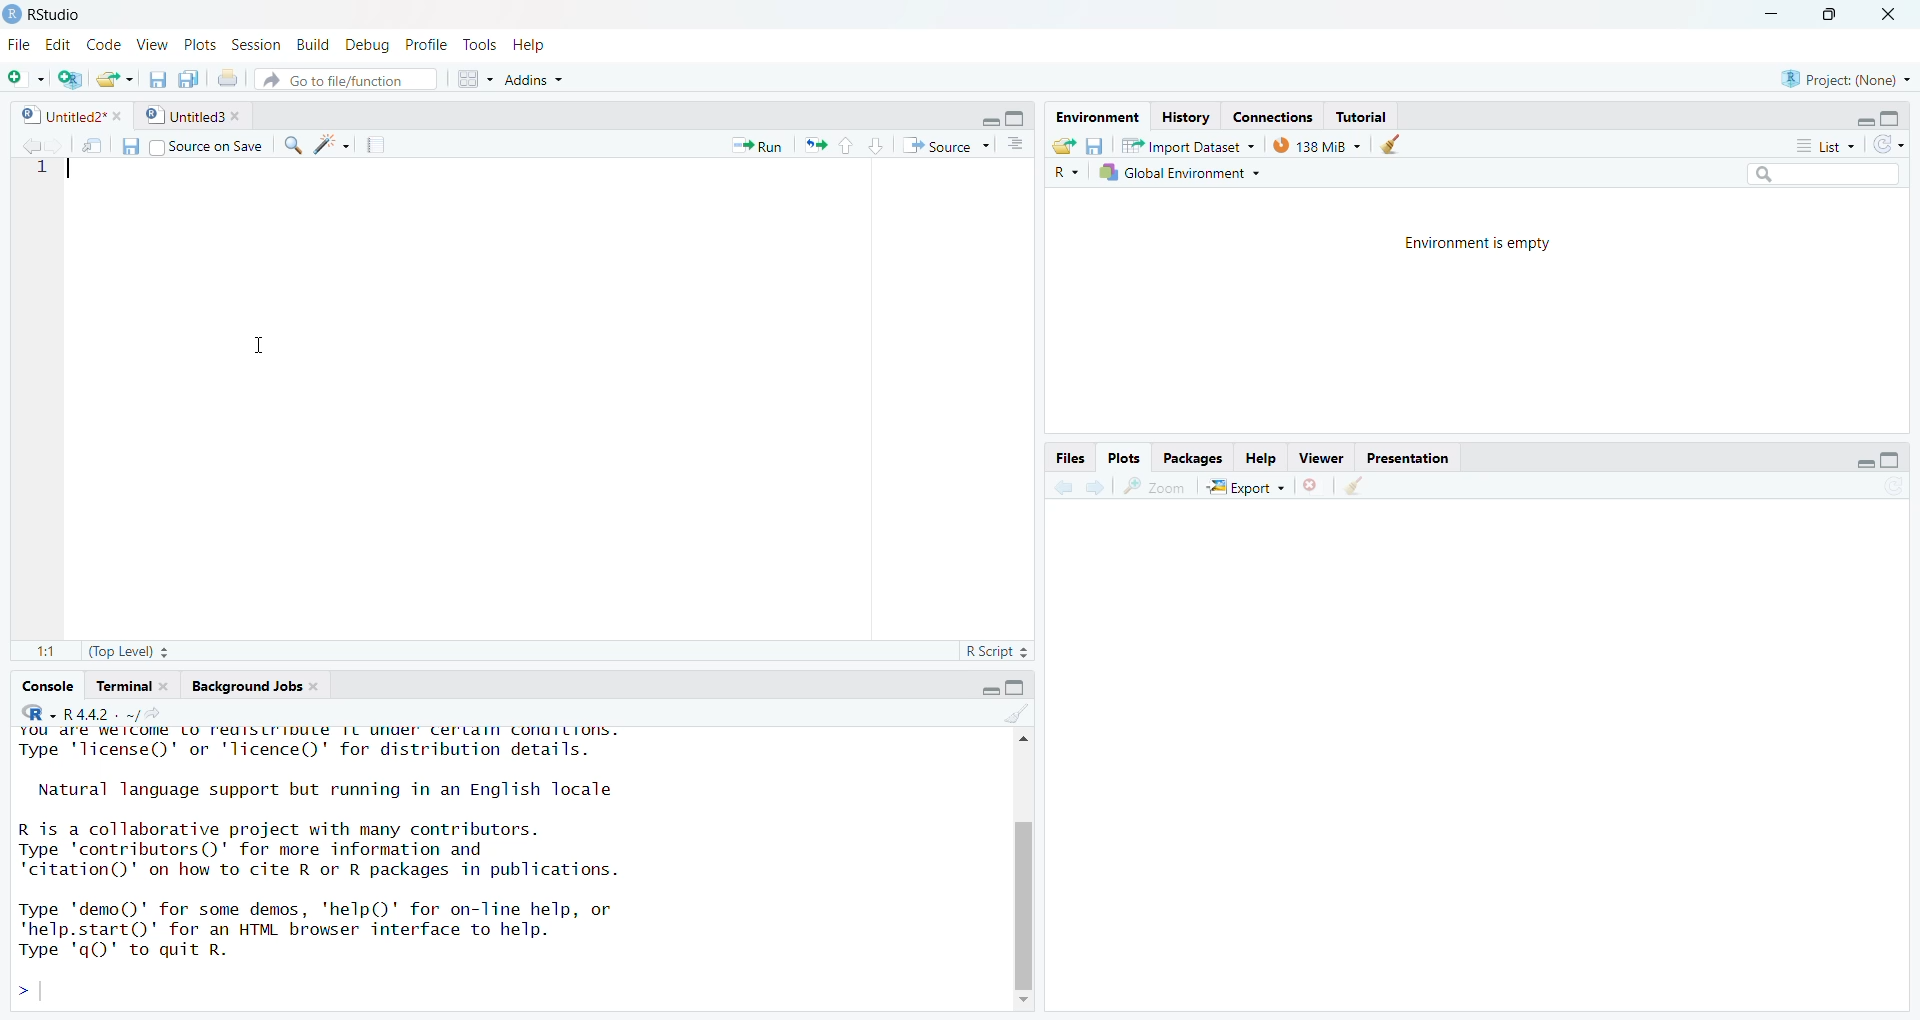  What do you see at coordinates (330, 145) in the screenshot?
I see `code tools` at bounding box center [330, 145].